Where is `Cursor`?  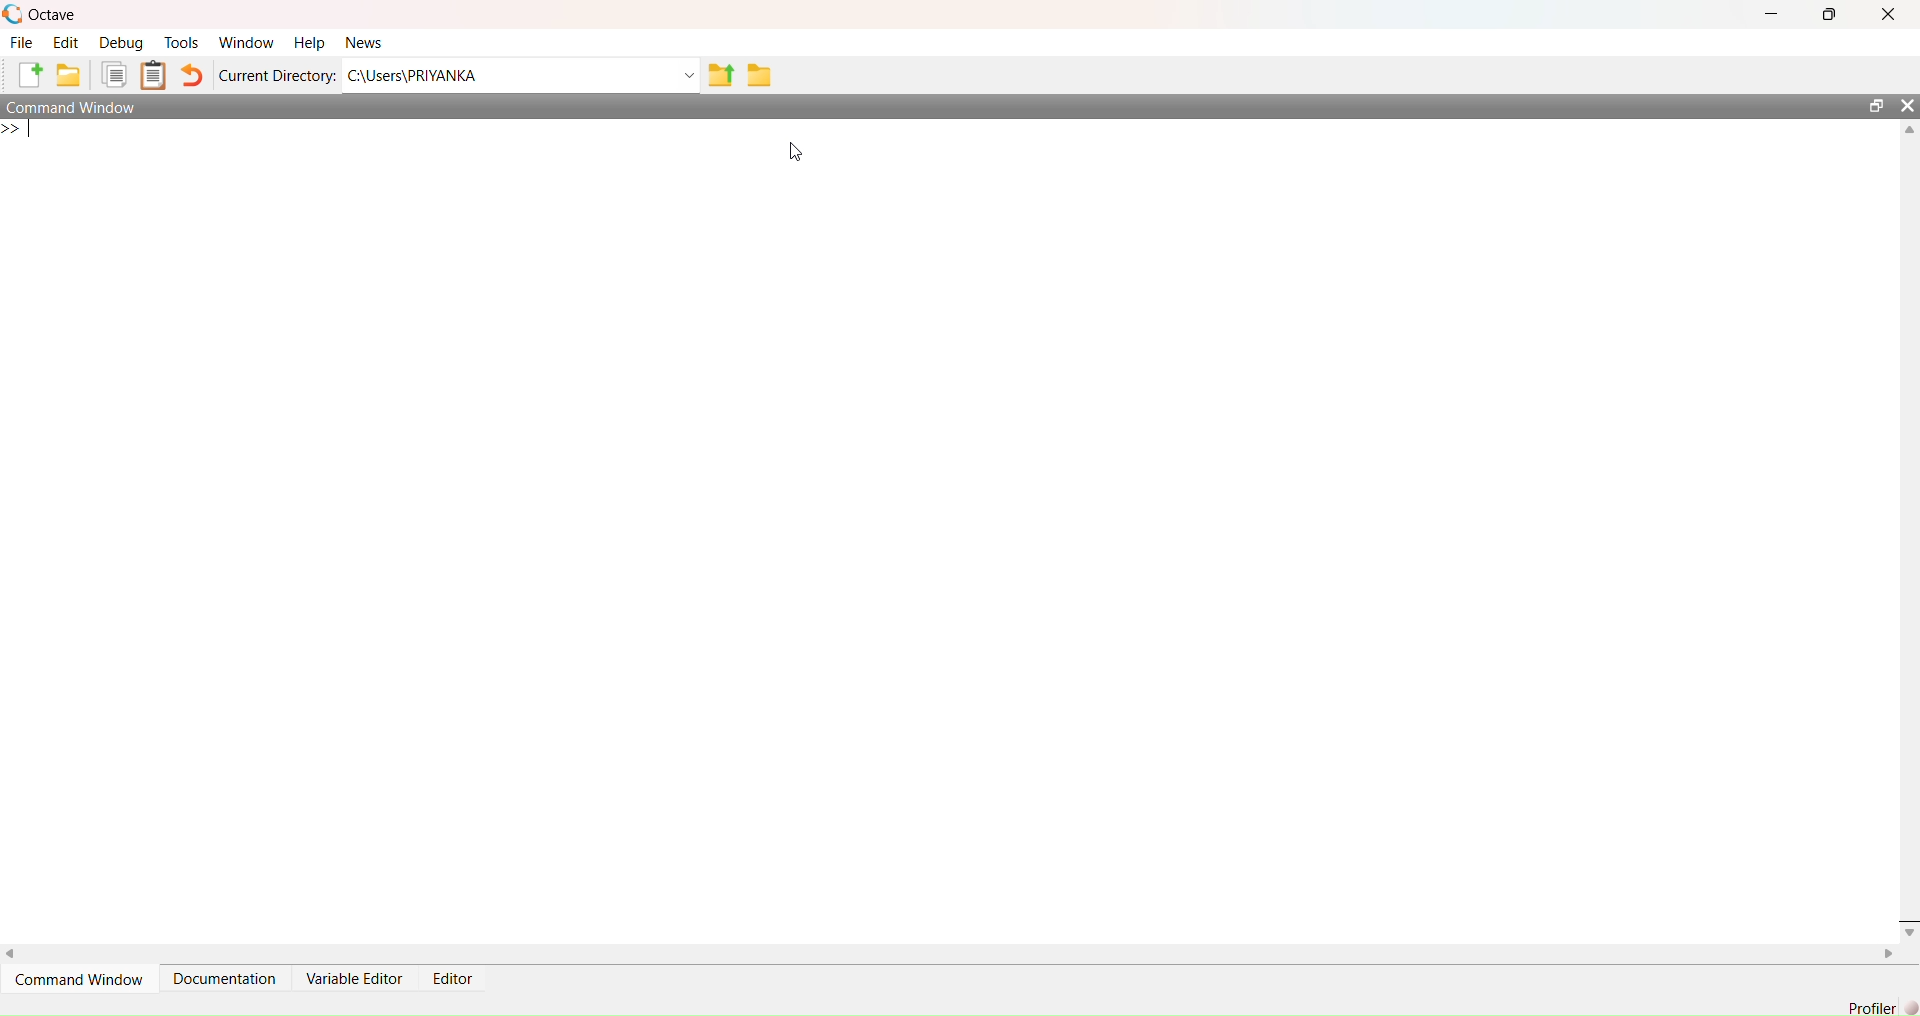
Cursor is located at coordinates (802, 150).